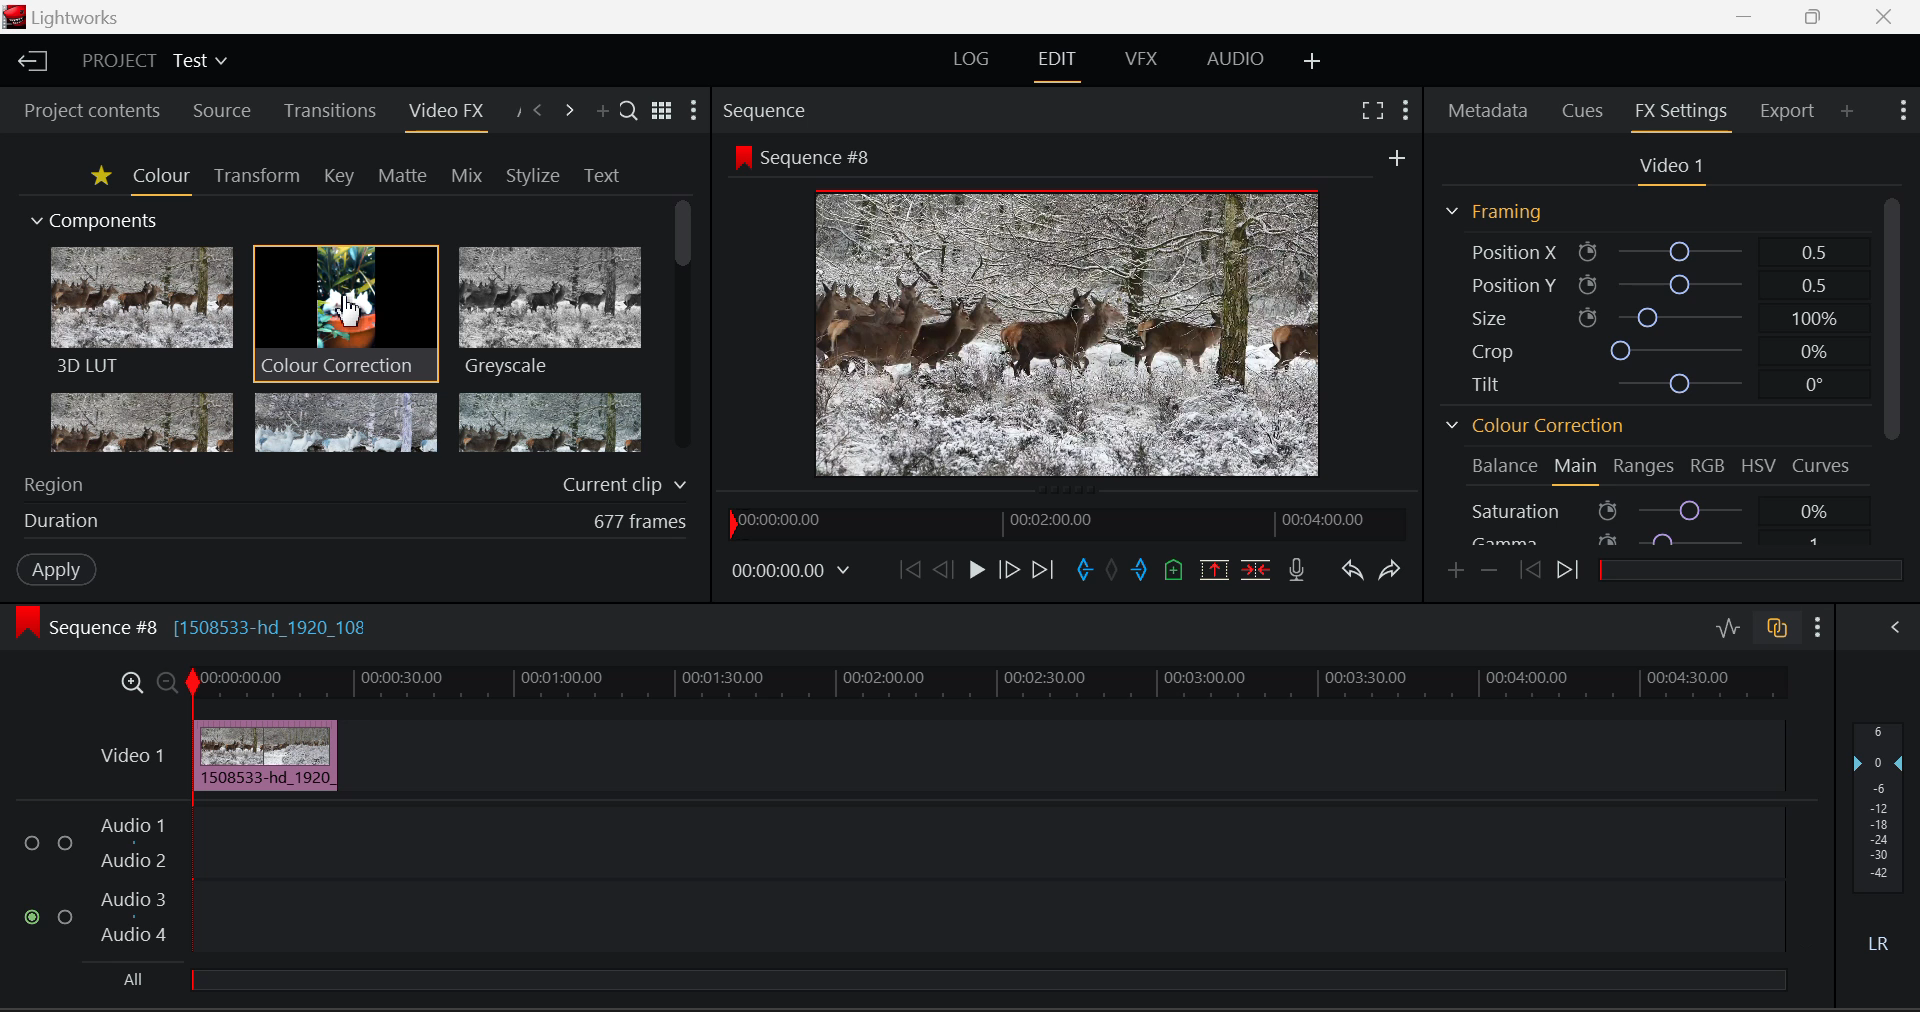  I want to click on Search, so click(625, 107).